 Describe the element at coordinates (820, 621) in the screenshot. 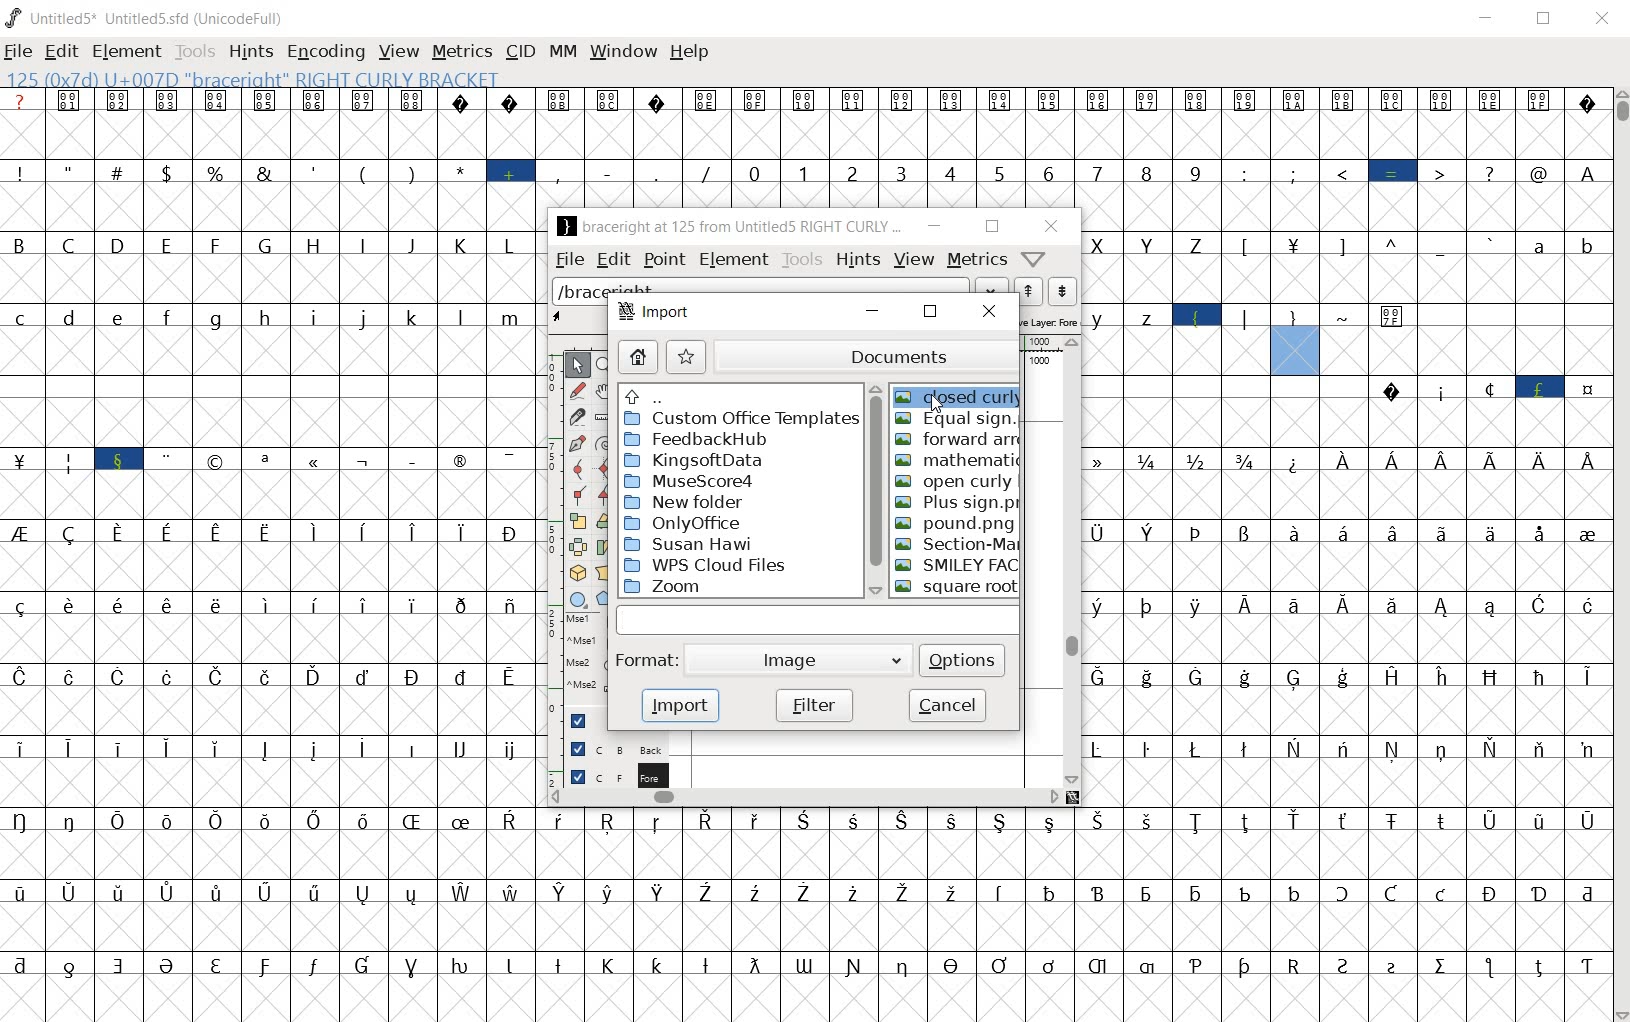

I see `Input Field` at that location.